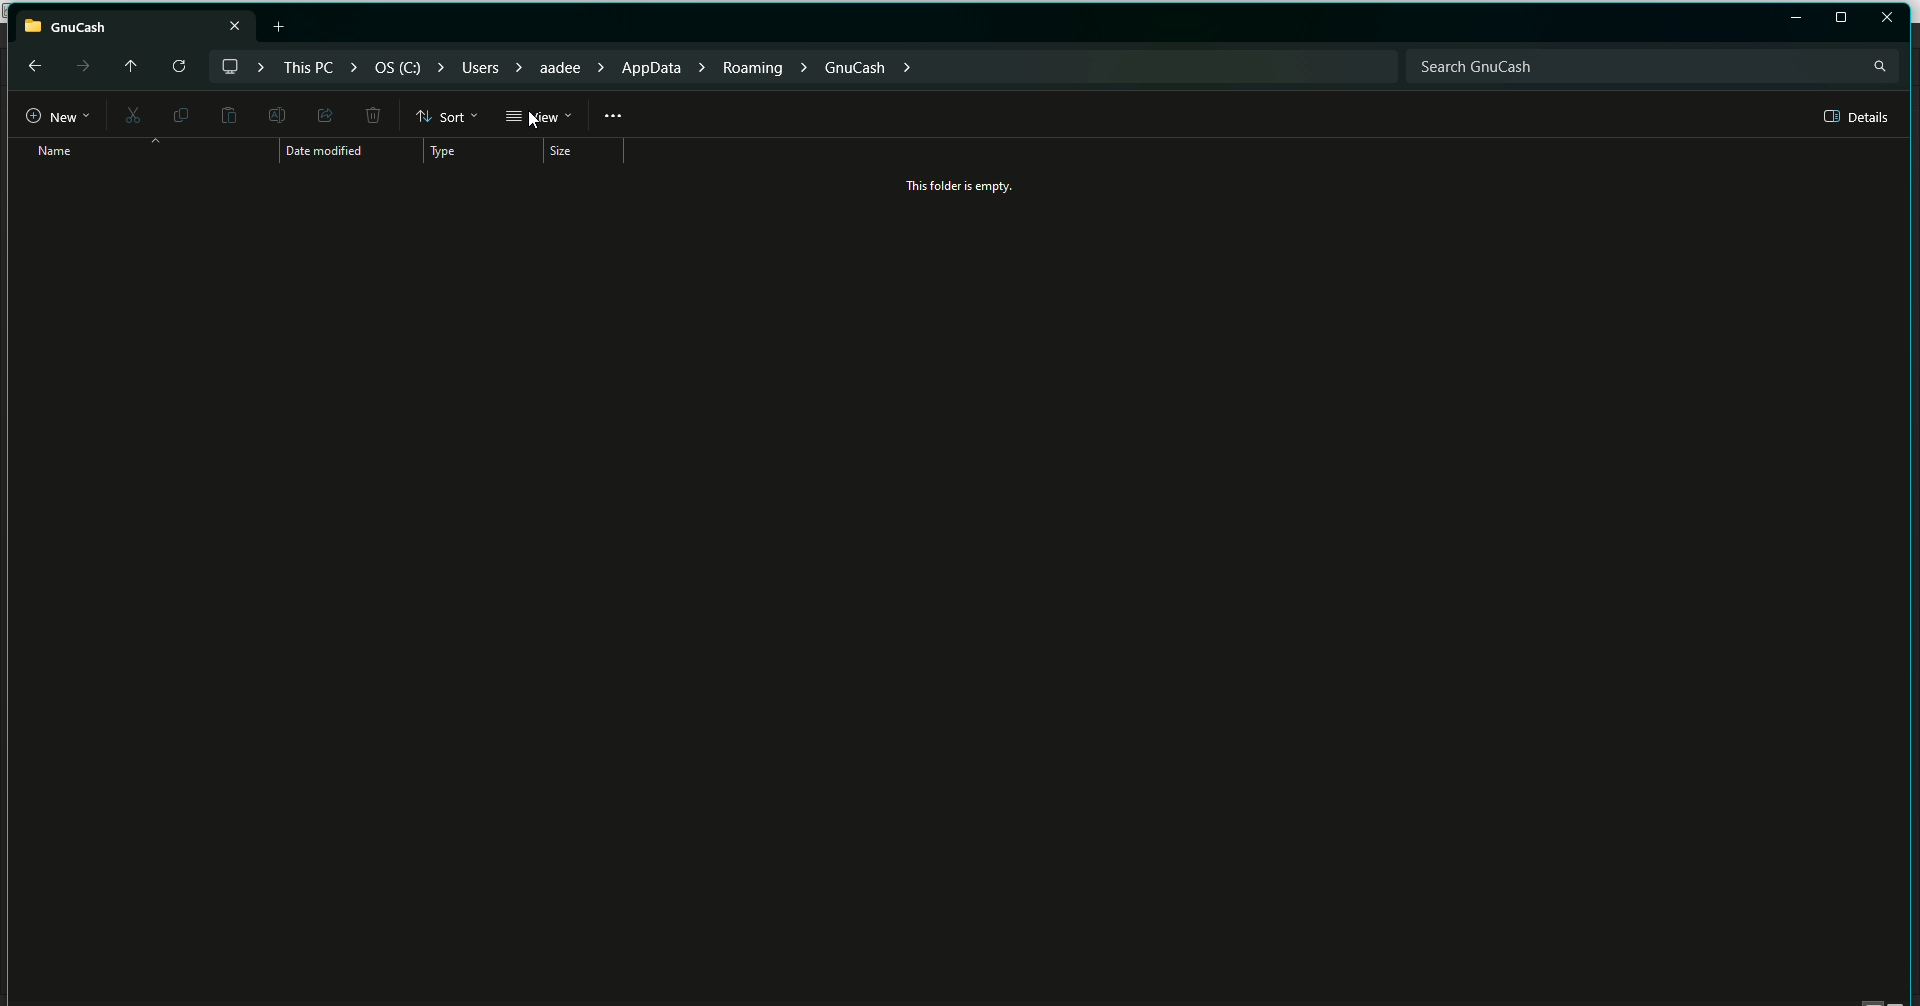 This screenshot has height=1006, width=1920. I want to click on back, so click(32, 65).